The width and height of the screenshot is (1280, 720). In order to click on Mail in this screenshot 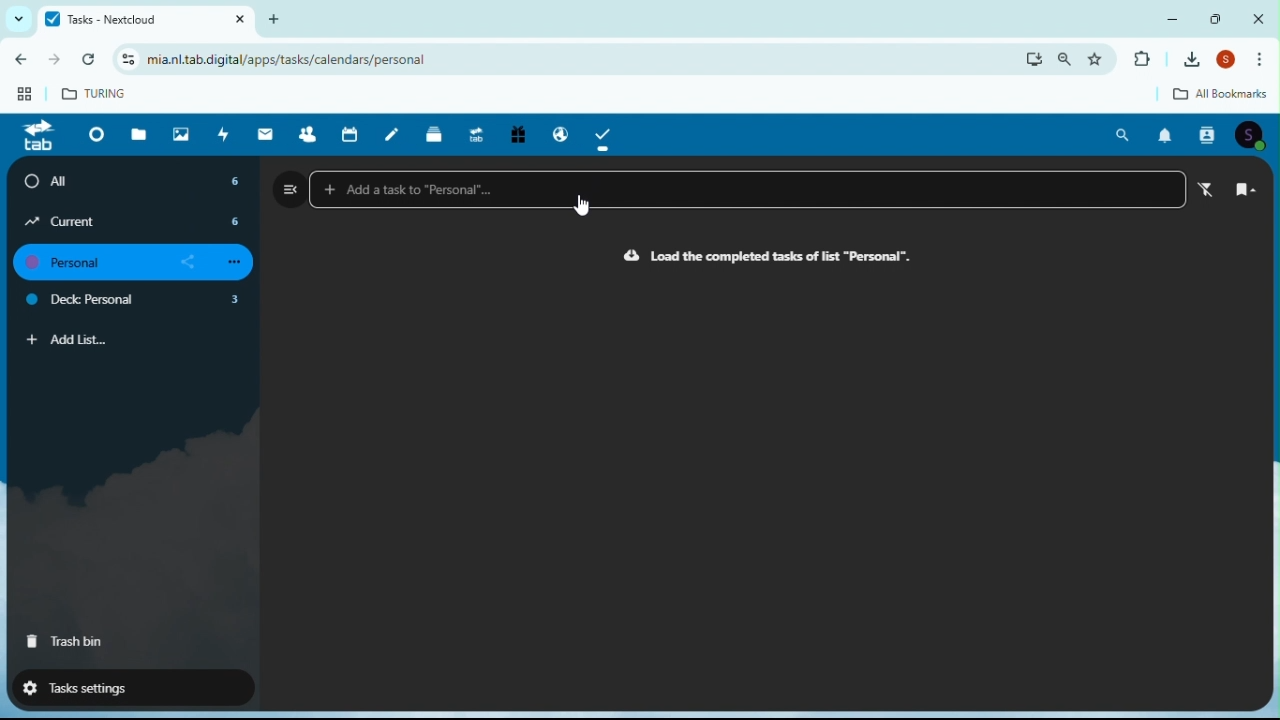, I will do `click(268, 134)`.